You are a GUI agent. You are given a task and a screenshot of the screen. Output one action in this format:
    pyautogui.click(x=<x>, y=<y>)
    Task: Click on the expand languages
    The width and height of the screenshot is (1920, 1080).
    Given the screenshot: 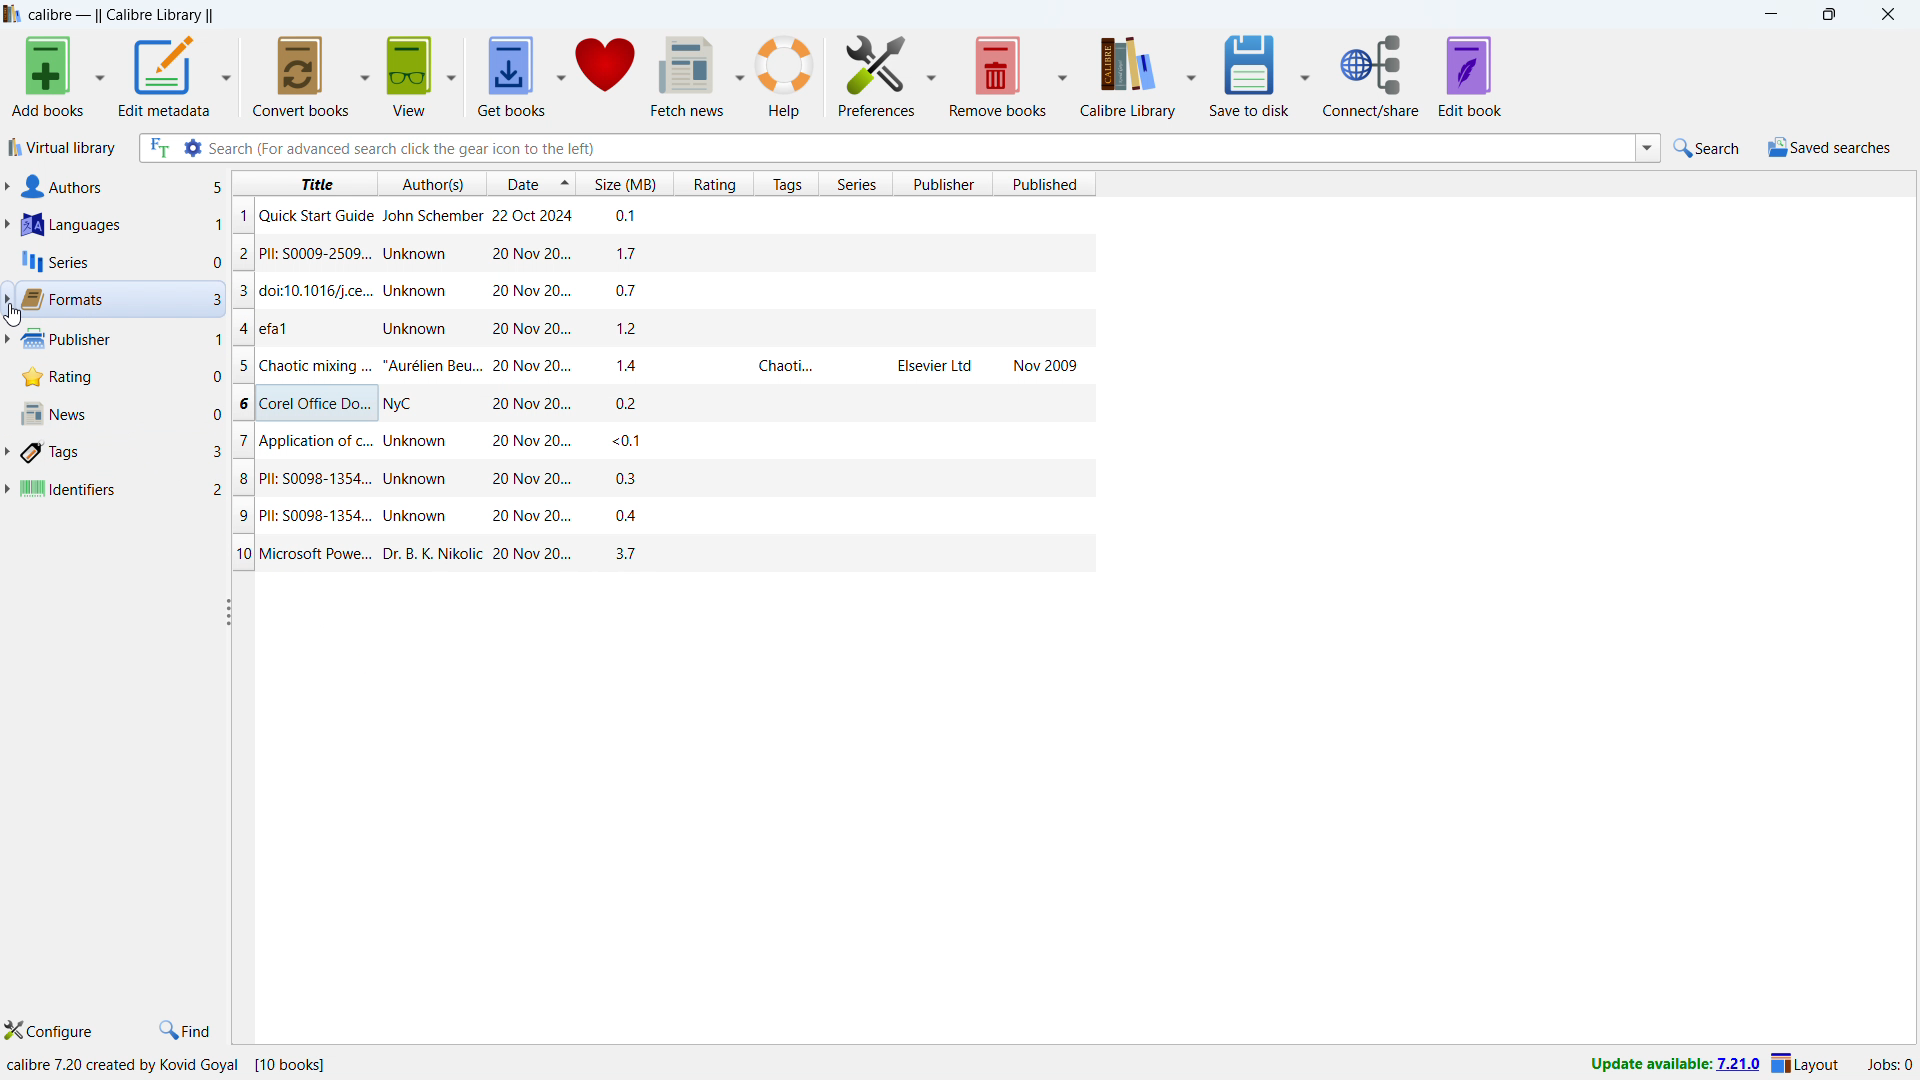 What is the action you would take?
    pyautogui.click(x=6, y=226)
    